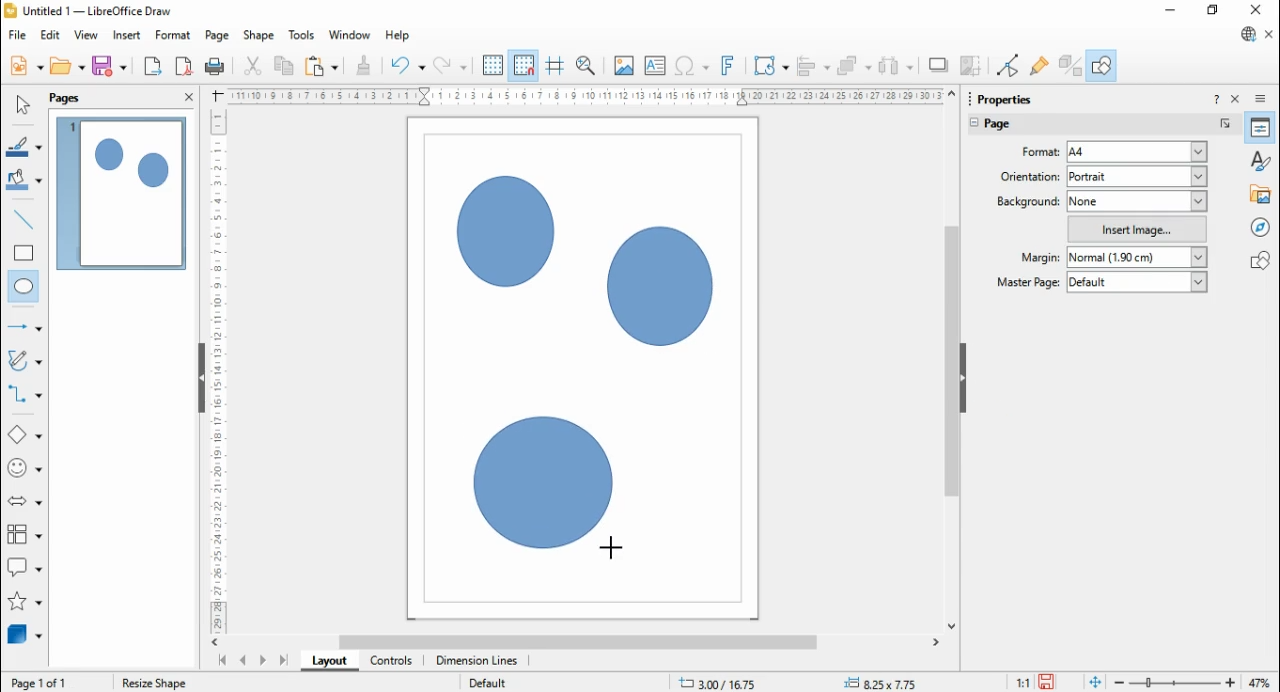 The width and height of the screenshot is (1280, 692). Describe the element at coordinates (450, 66) in the screenshot. I see `redo` at that location.